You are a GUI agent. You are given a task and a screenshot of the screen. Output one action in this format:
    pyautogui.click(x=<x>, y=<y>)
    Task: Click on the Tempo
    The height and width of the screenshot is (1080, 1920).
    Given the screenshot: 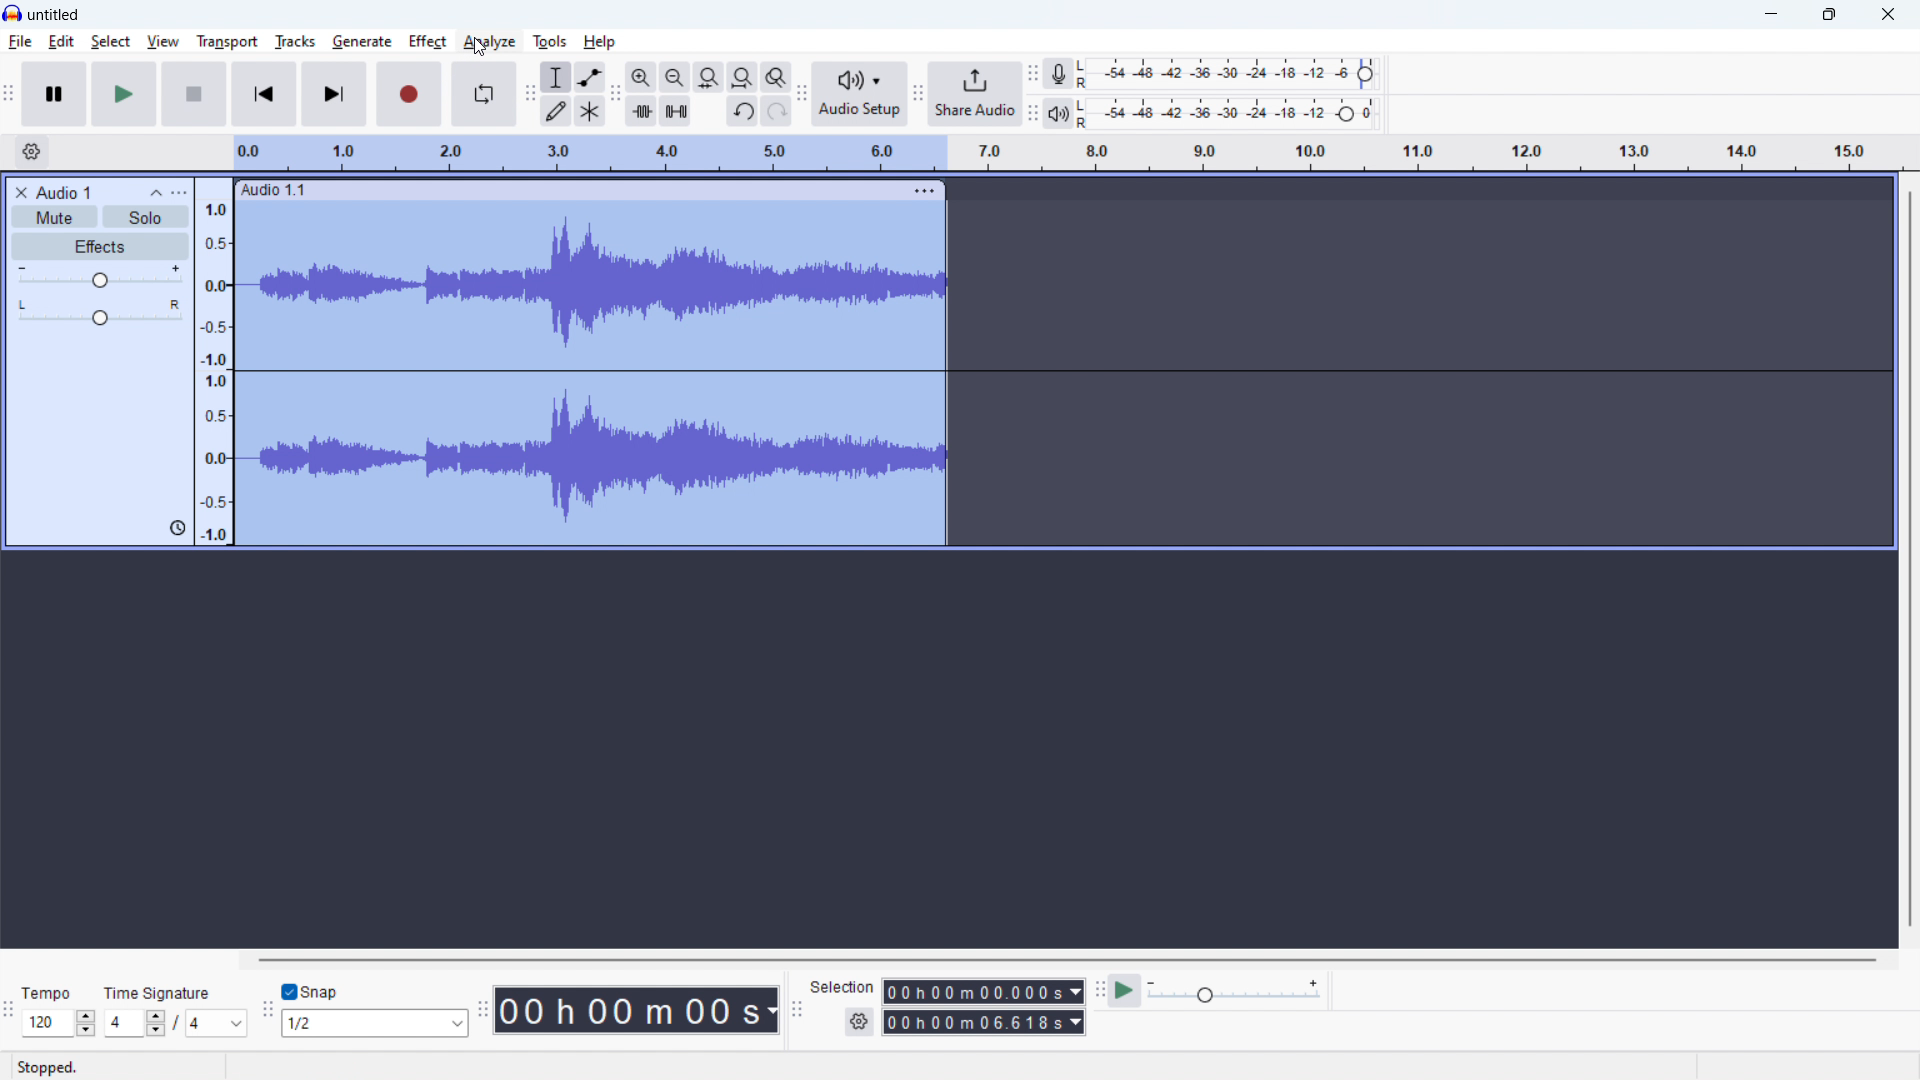 What is the action you would take?
    pyautogui.click(x=50, y=993)
    